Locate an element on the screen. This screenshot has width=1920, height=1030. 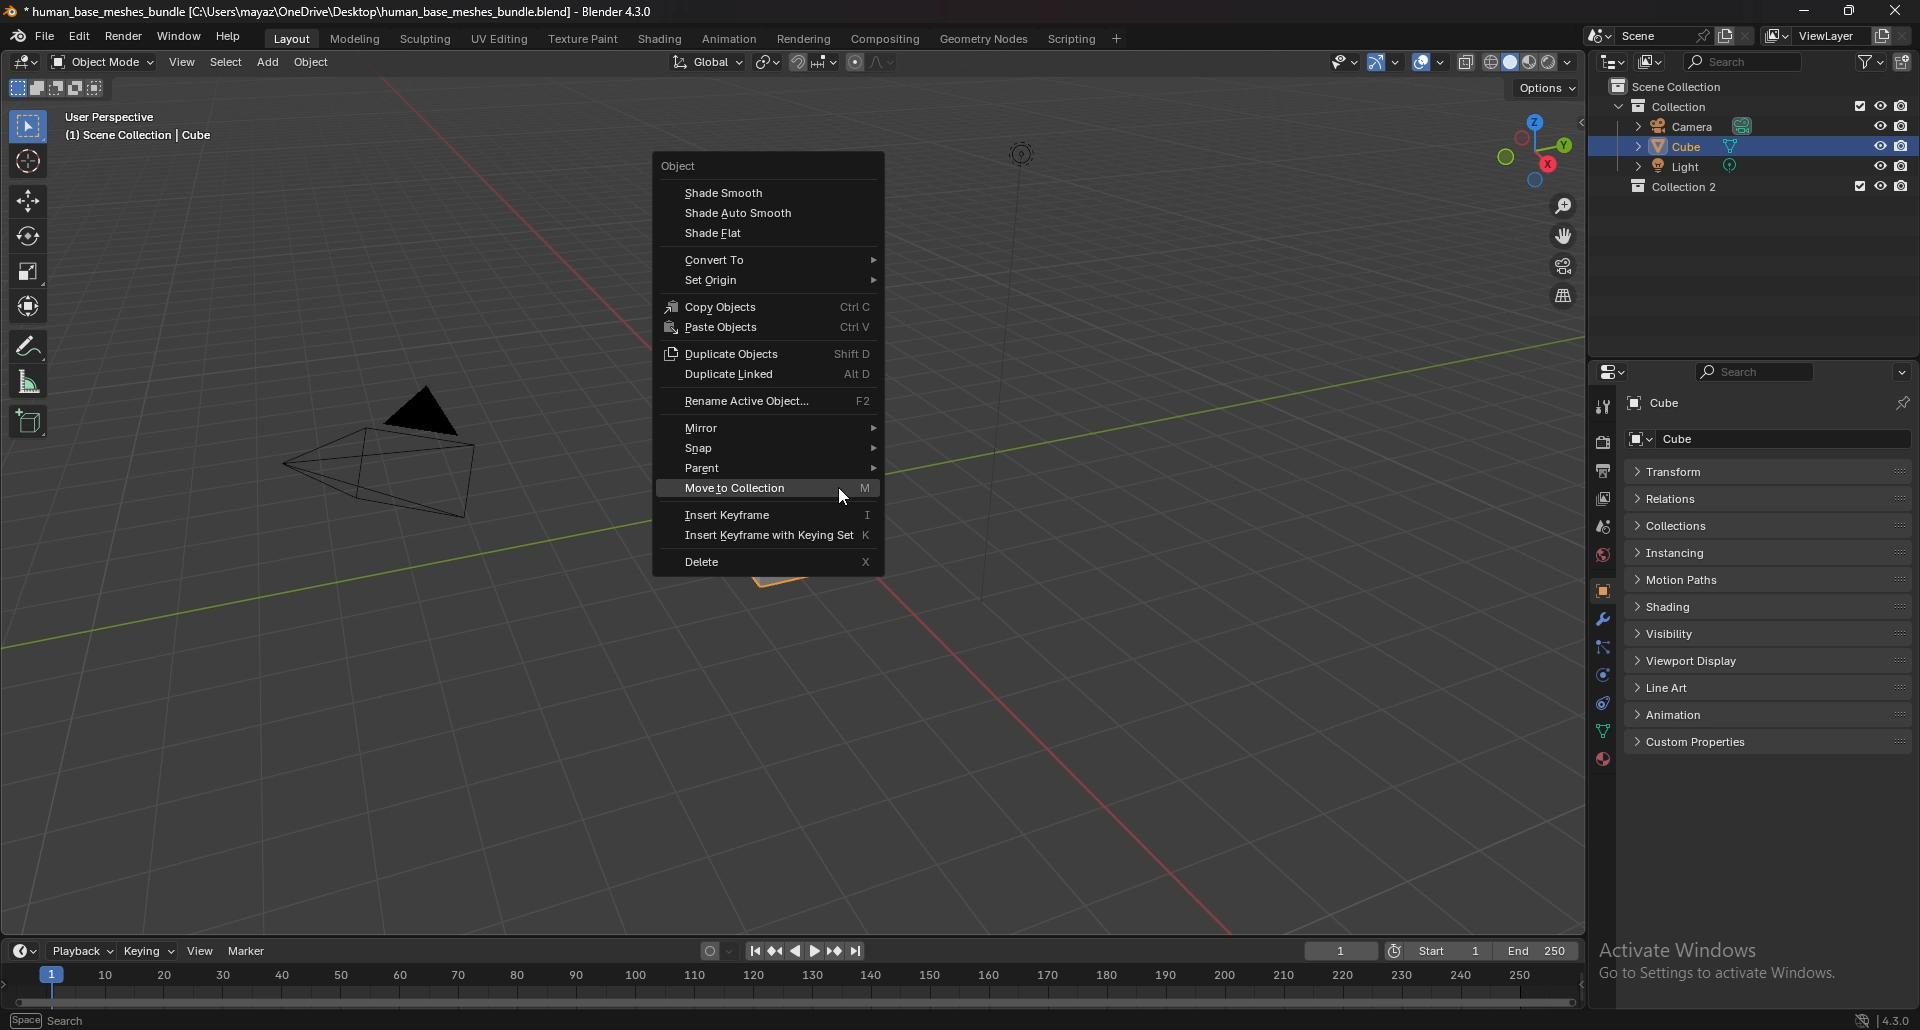
start is located at coordinates (1436, 951).